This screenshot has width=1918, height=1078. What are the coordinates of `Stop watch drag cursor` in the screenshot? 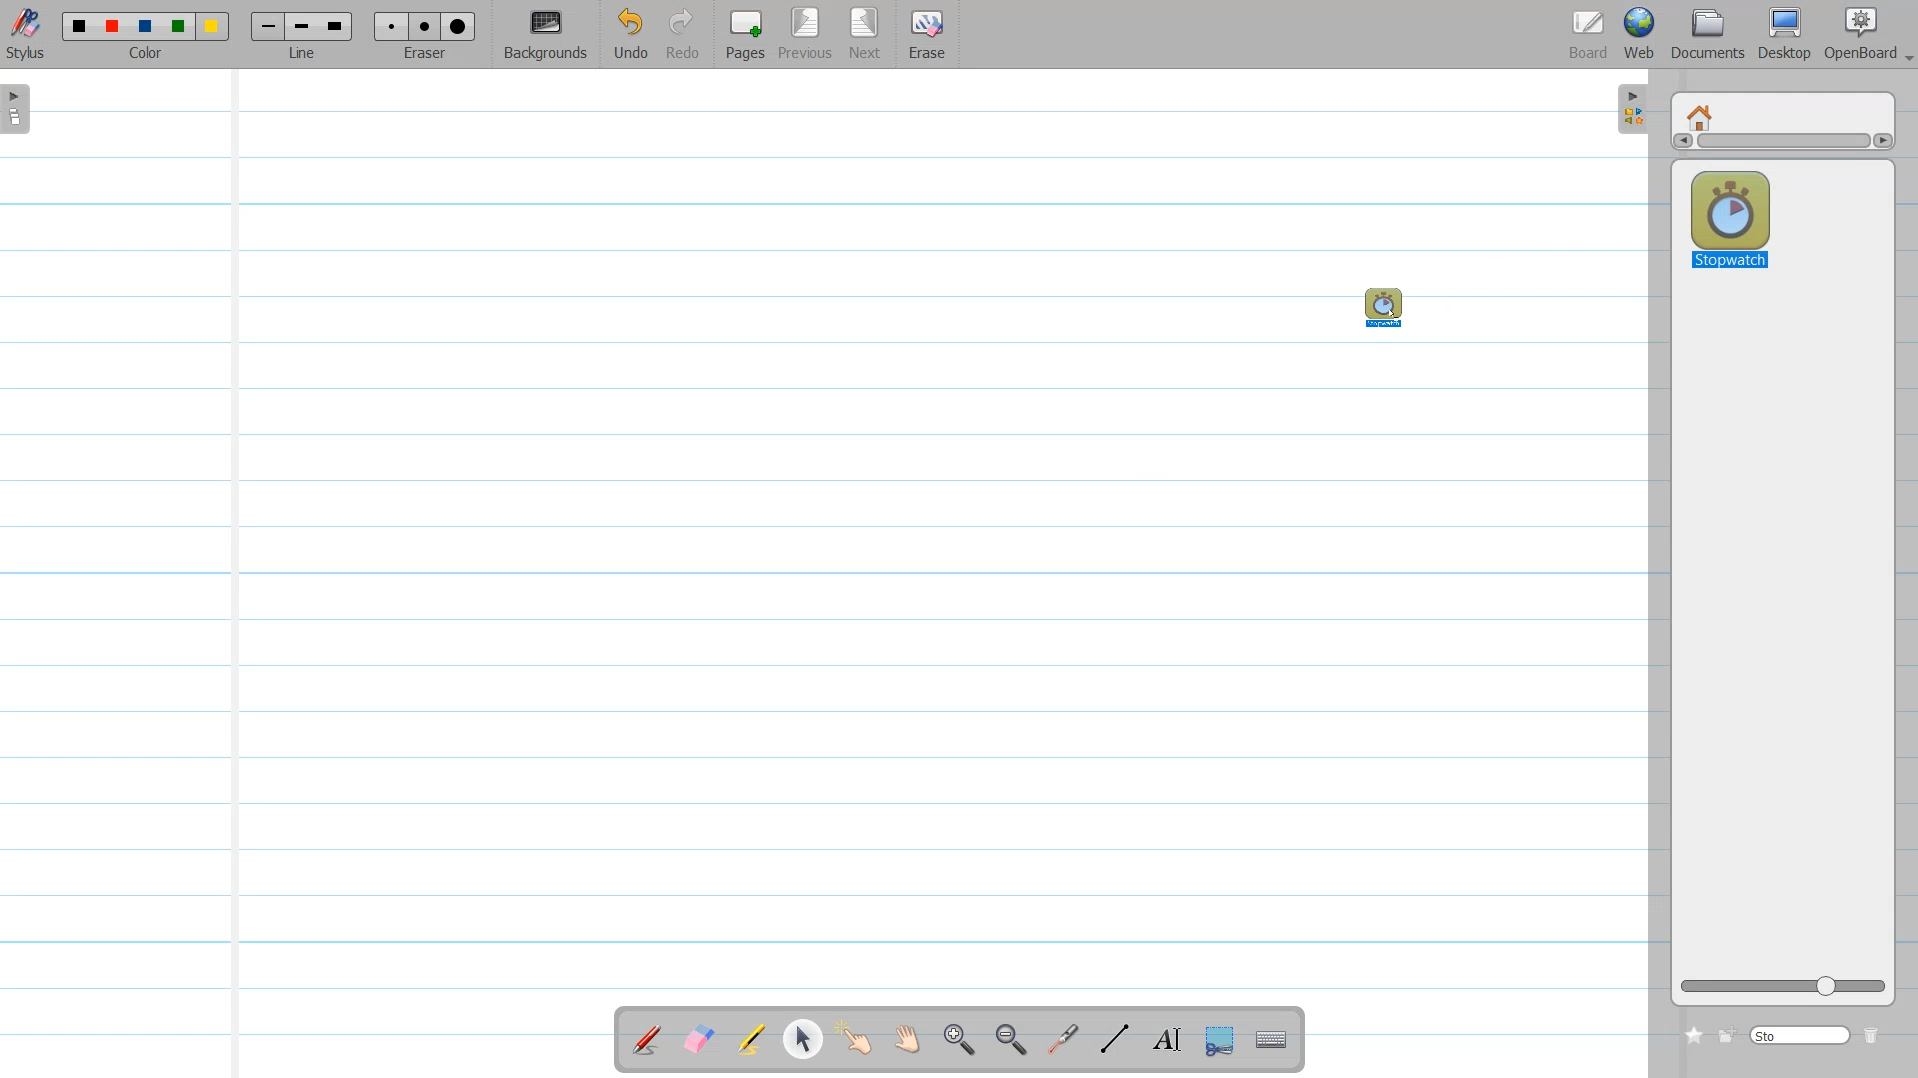 It's located at (1382, 307).